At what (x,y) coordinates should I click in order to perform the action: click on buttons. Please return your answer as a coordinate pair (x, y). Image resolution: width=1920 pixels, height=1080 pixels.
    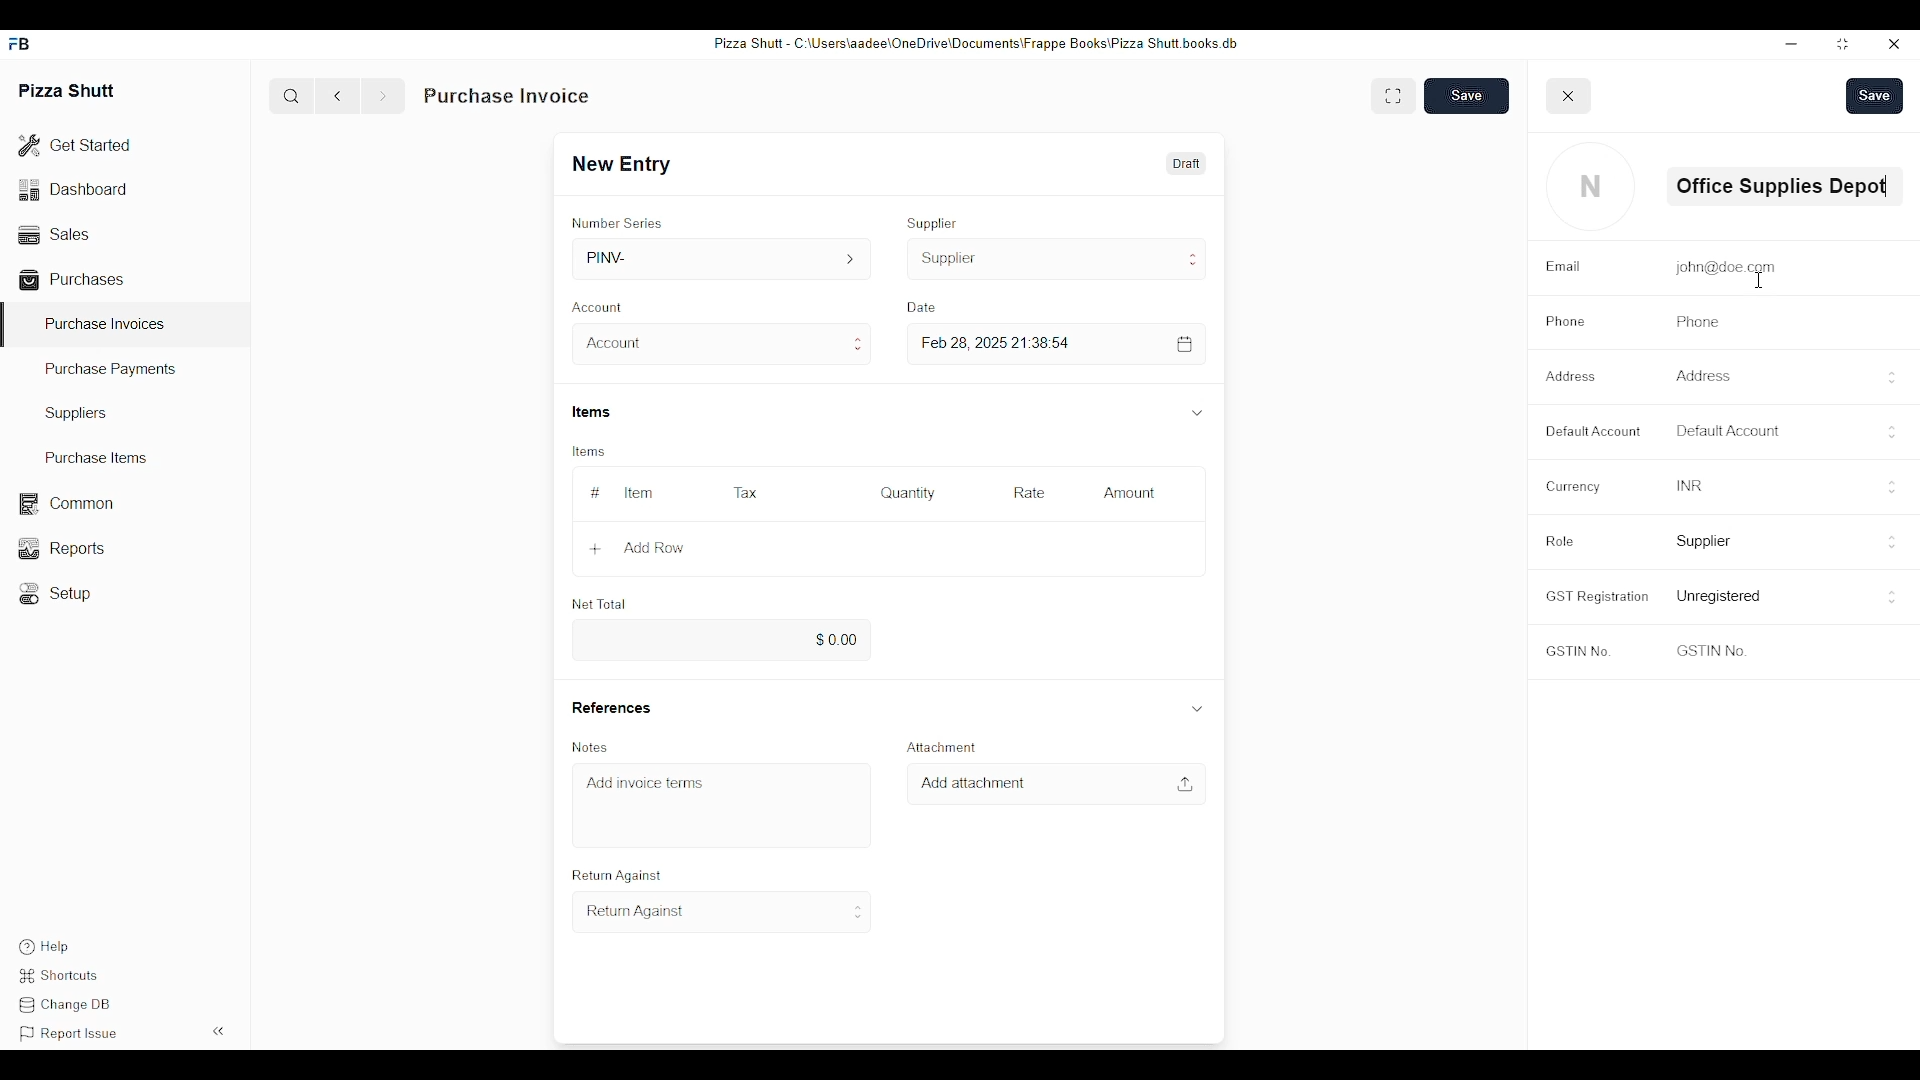
    Looking at the image, I should click on (1891, 378).